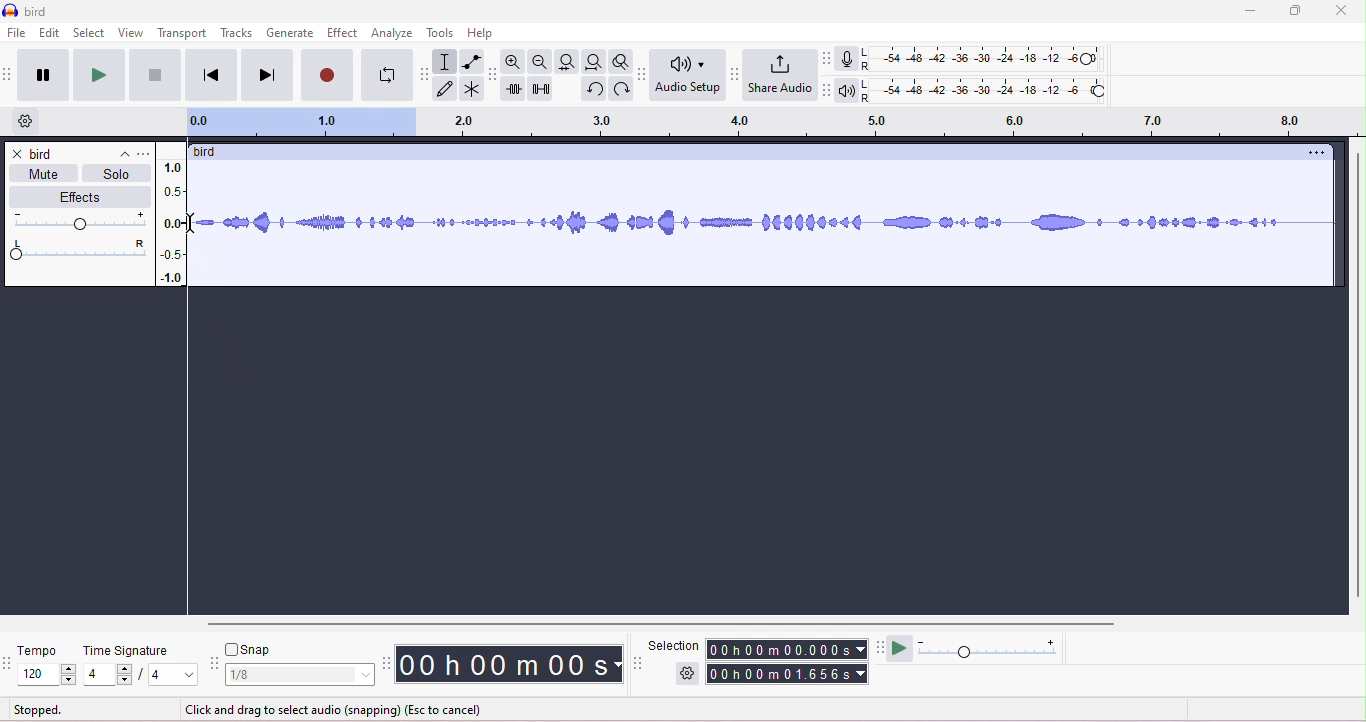 This screenshot has height=722, width=1366. Describe the element at coordinates (388, 663) in the screenshot. I see `time tool bar` at that location.